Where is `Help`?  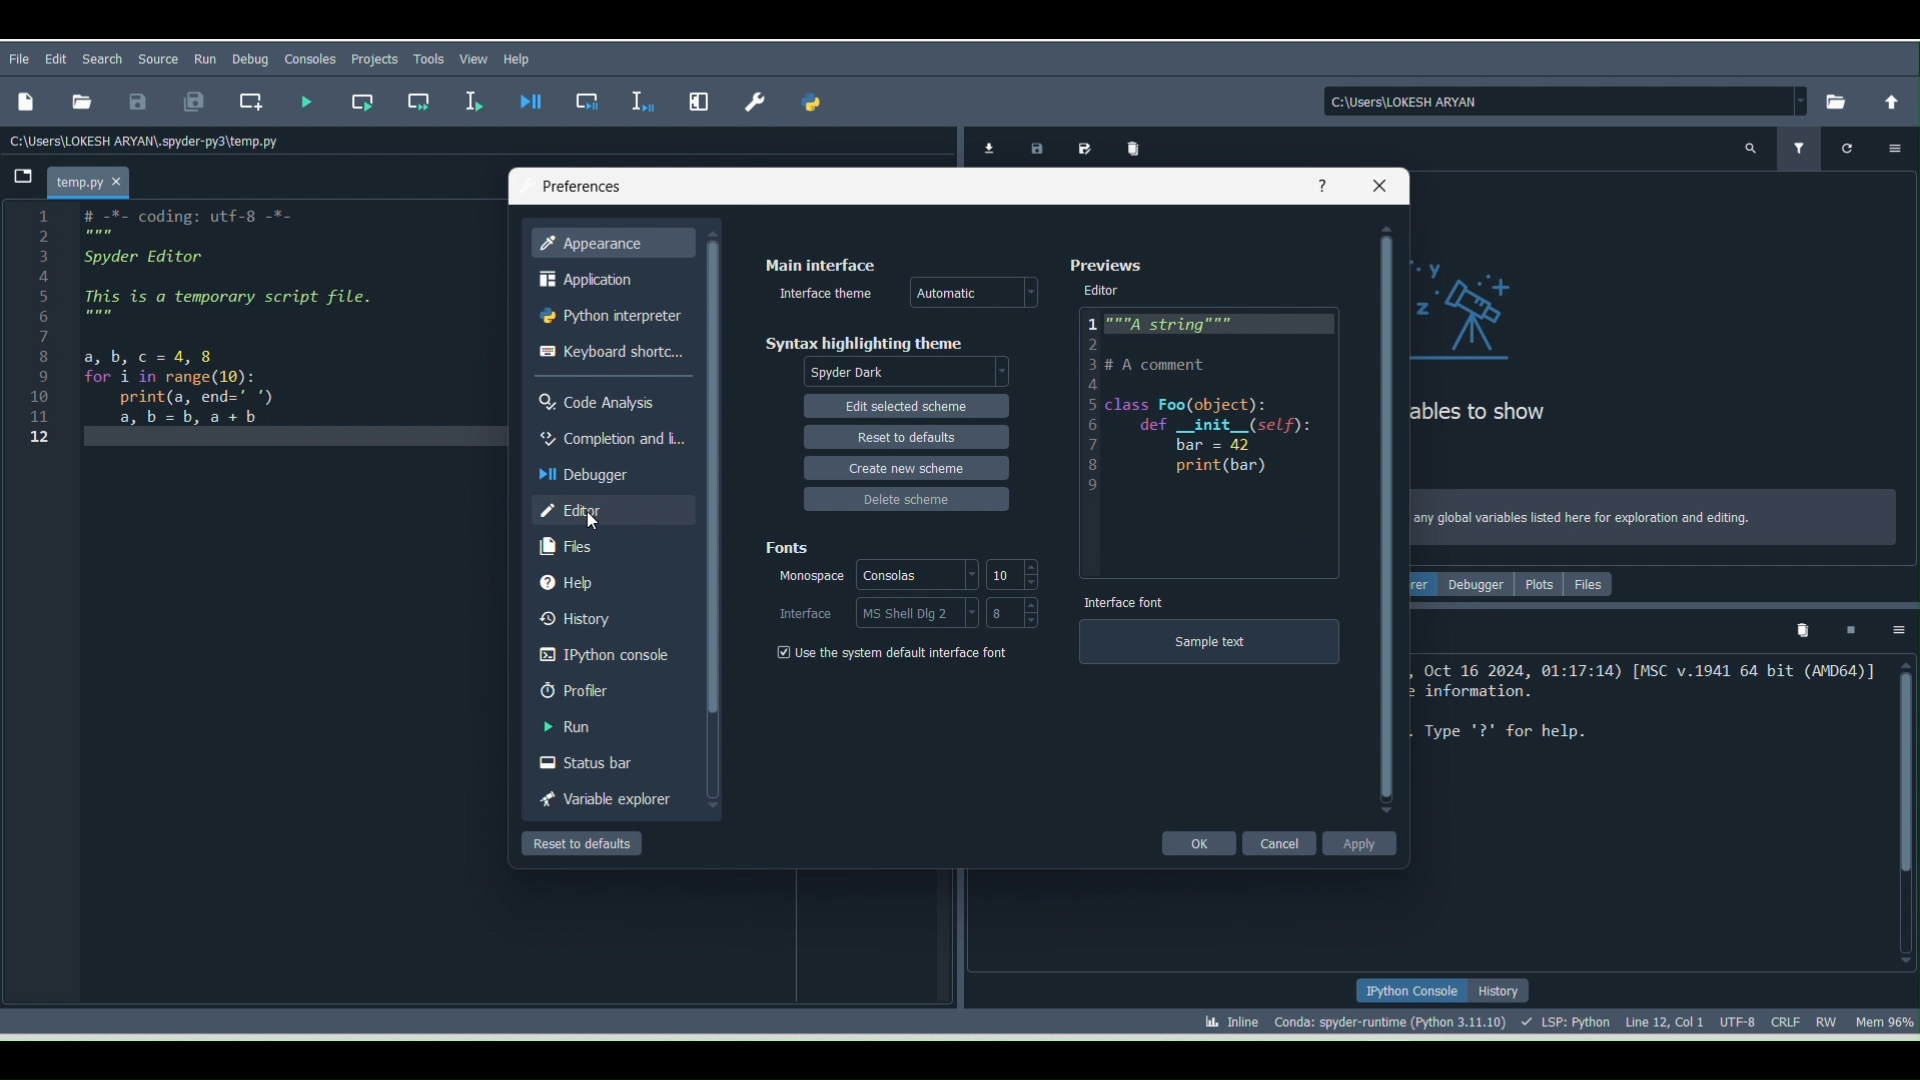 Help is located at coordinates (522, 58).